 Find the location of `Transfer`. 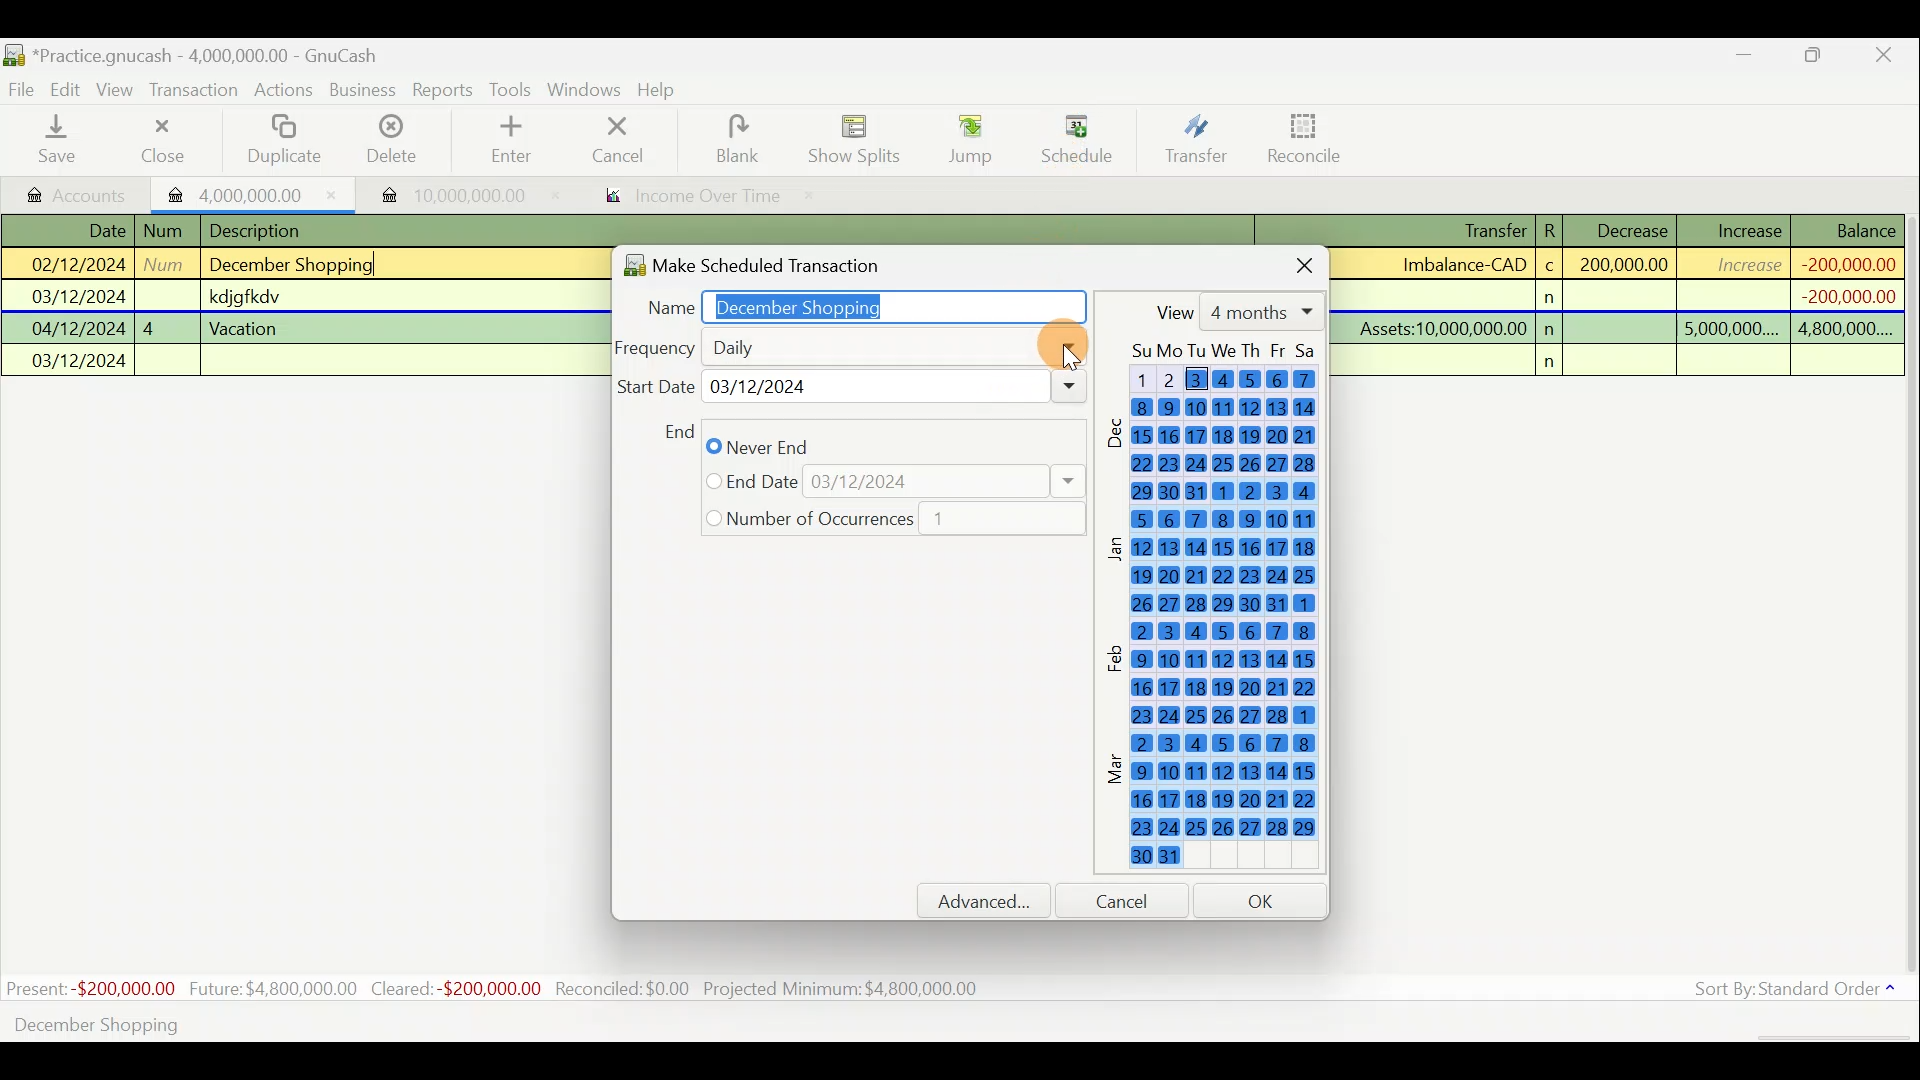

Transfer is located at coordinates (1196, 138).